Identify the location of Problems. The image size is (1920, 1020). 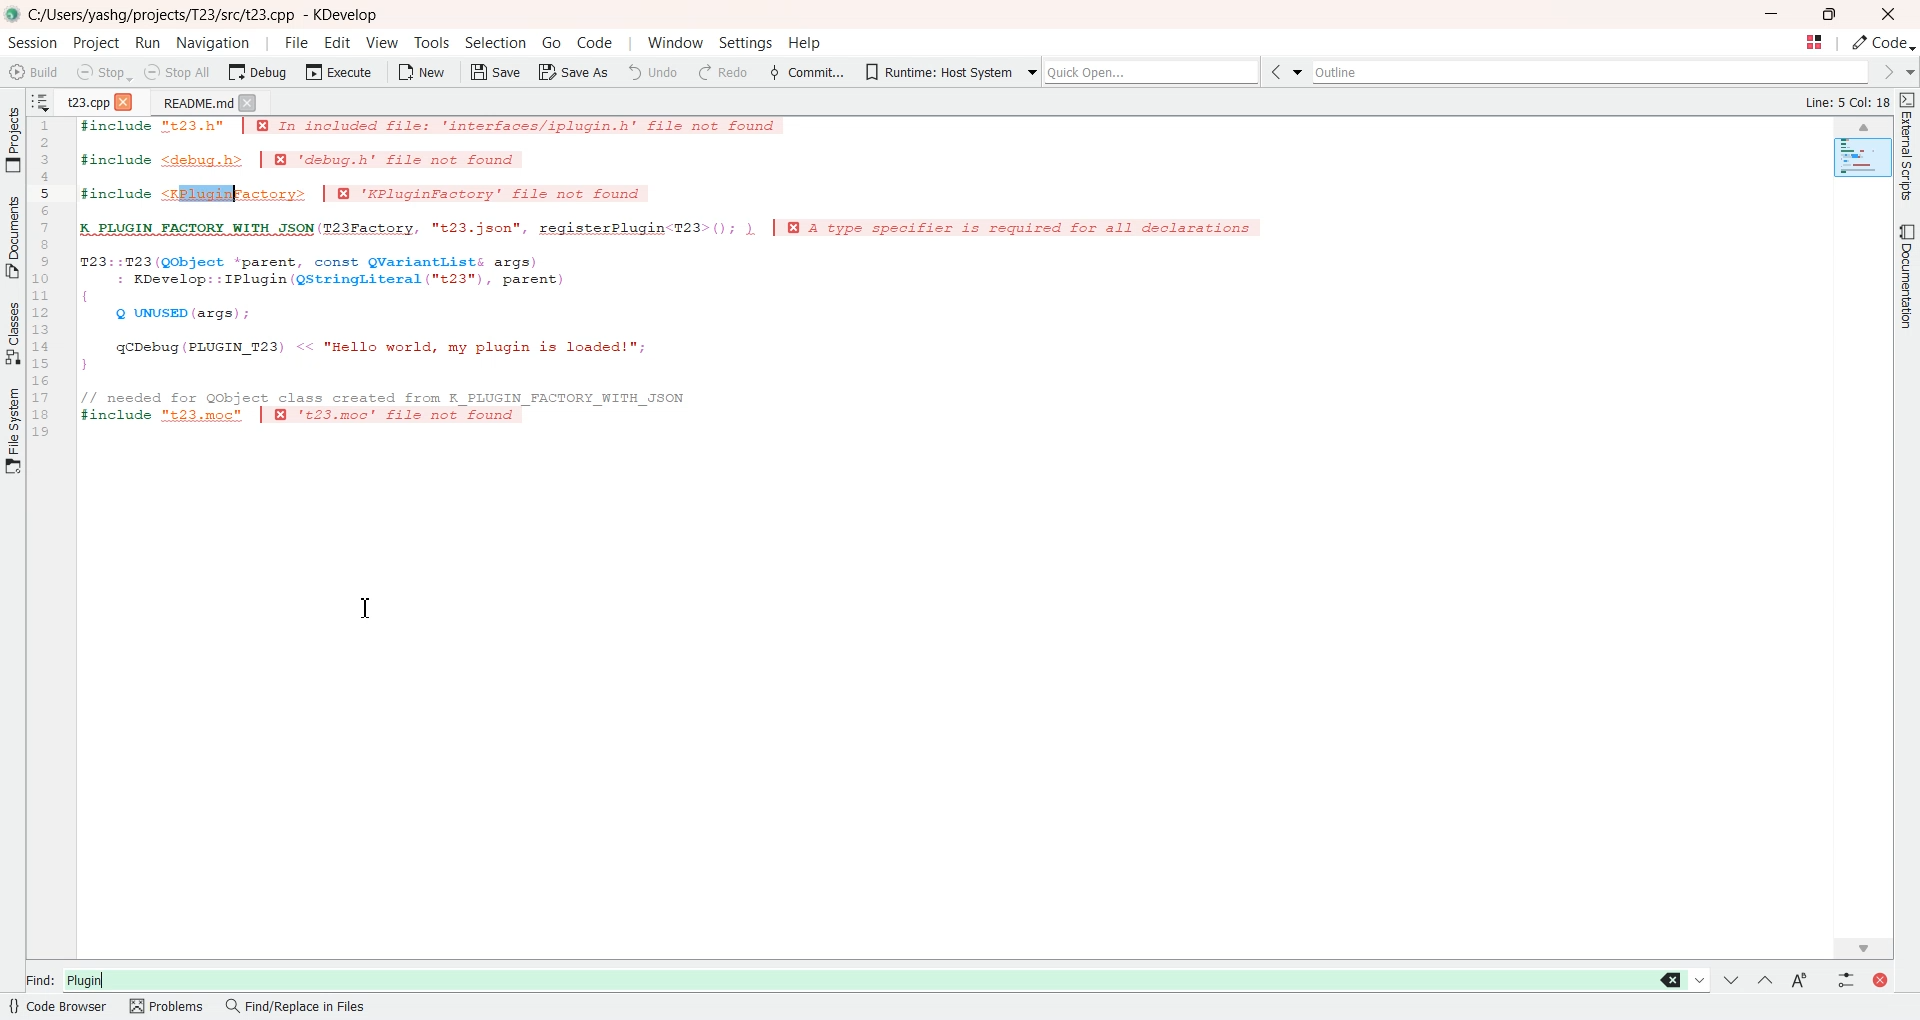
(168, 1007).